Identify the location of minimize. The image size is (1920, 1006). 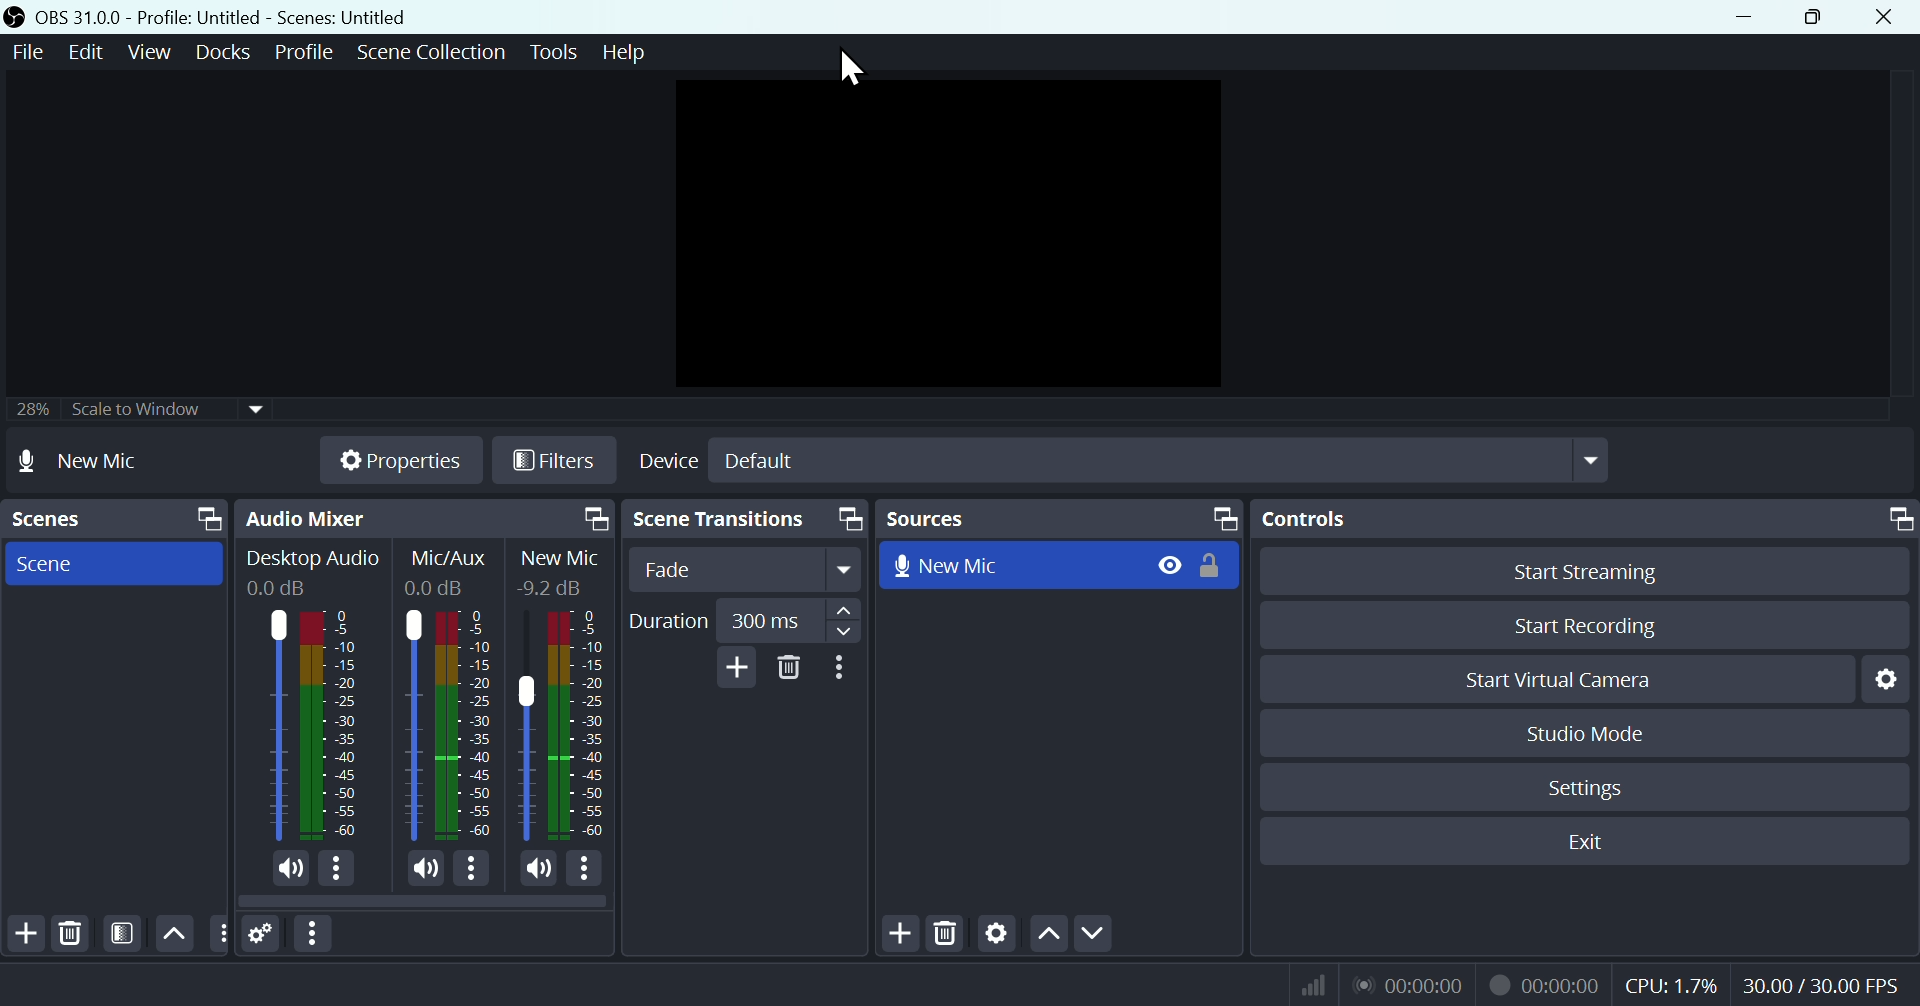
(1751, 17).